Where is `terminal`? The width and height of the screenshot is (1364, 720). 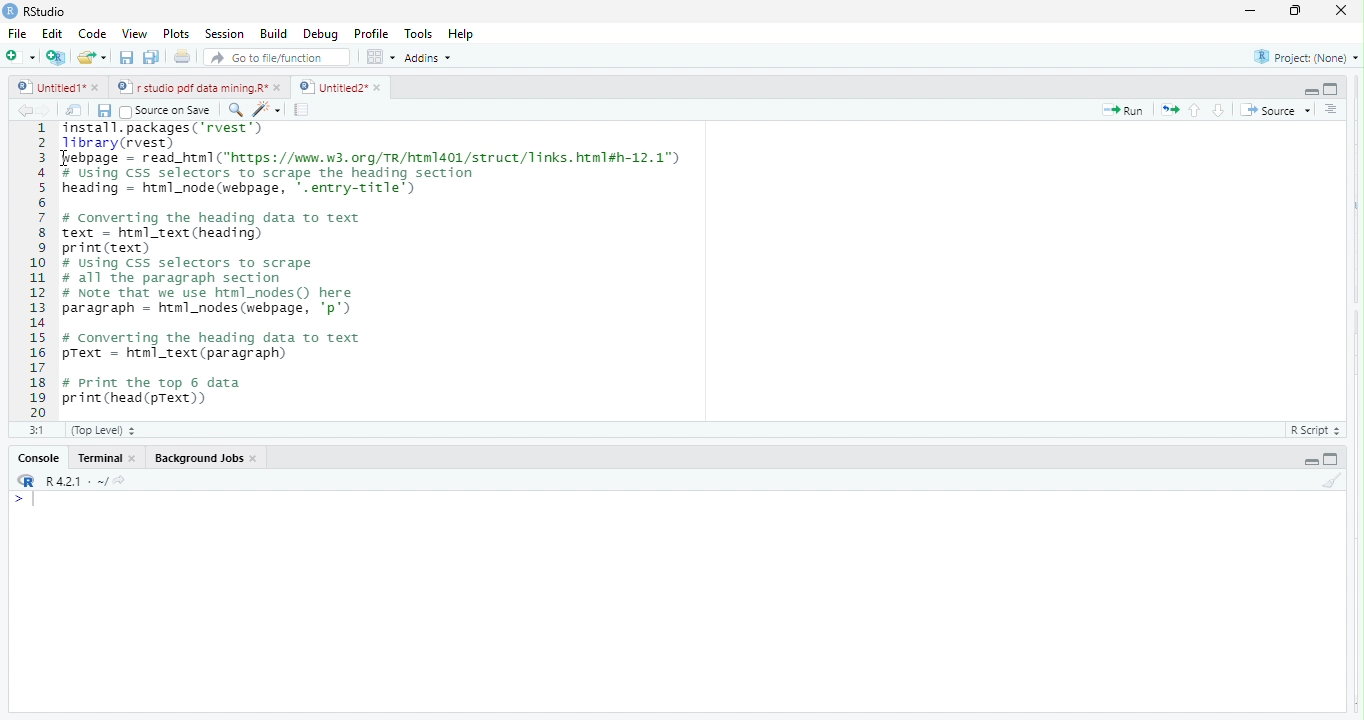
terminal is located at coordinates (102, 458).